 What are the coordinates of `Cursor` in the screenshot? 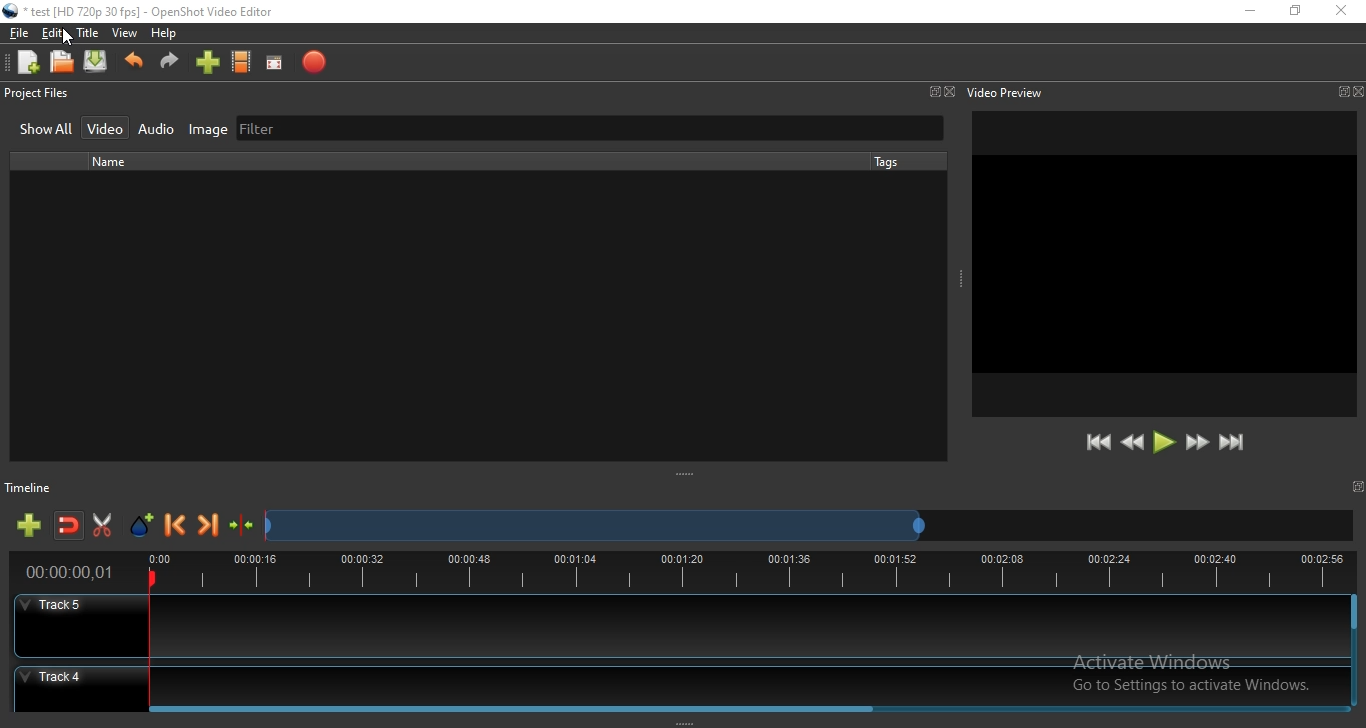 It's located at (71, 38).